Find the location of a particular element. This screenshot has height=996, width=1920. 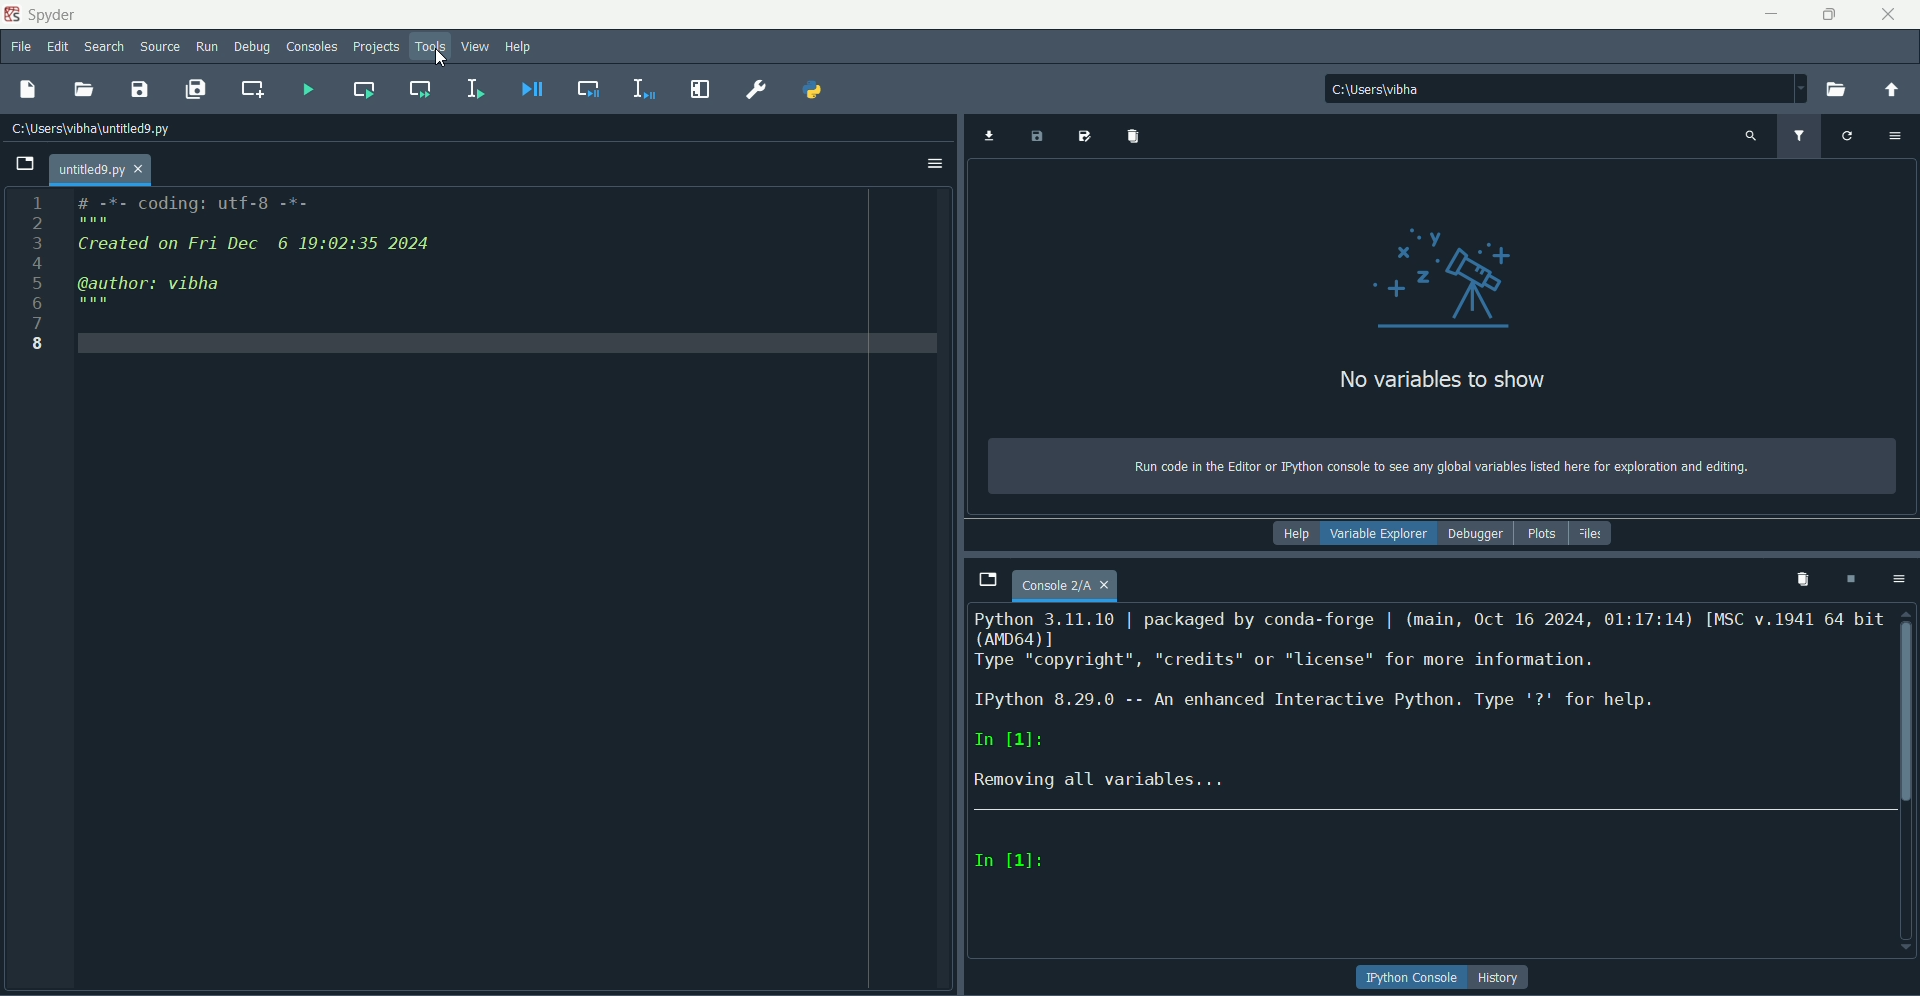

remove all is located at coordinates (1799, 578).